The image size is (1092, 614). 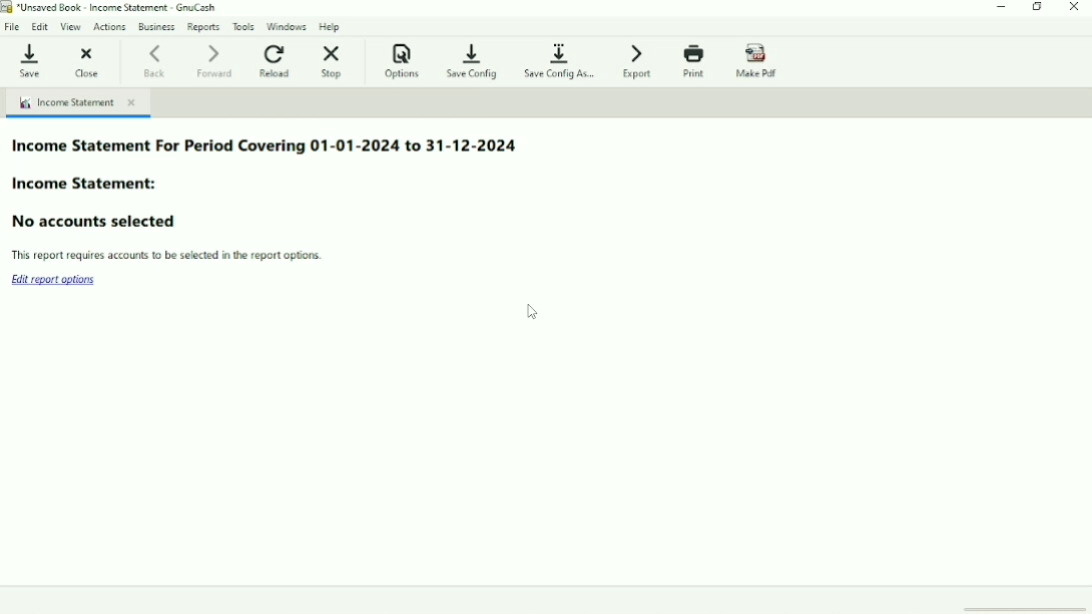 What do you see at coordinates (562, 60) in the screenshot?
I see `Save Config As` at bounding box center [562, 60].